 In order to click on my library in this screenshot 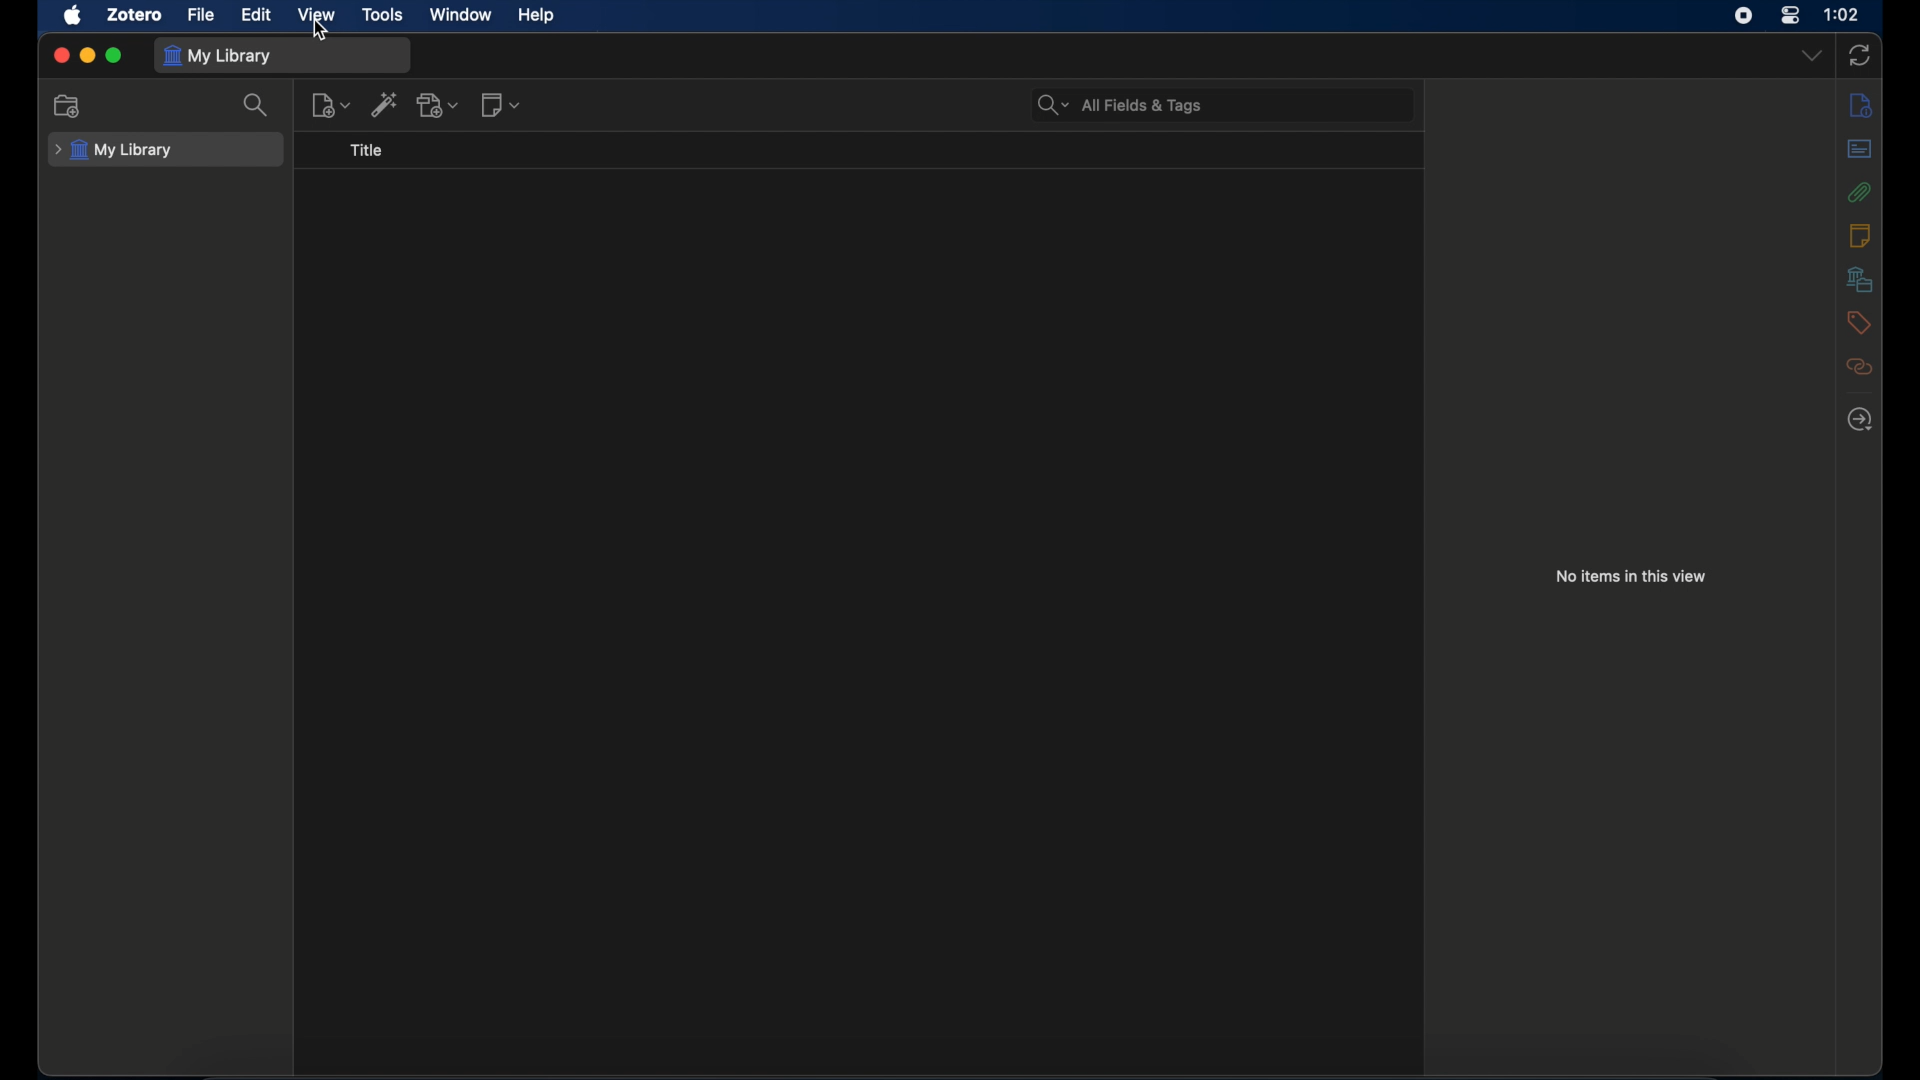, I will do `click(113, 151)`.